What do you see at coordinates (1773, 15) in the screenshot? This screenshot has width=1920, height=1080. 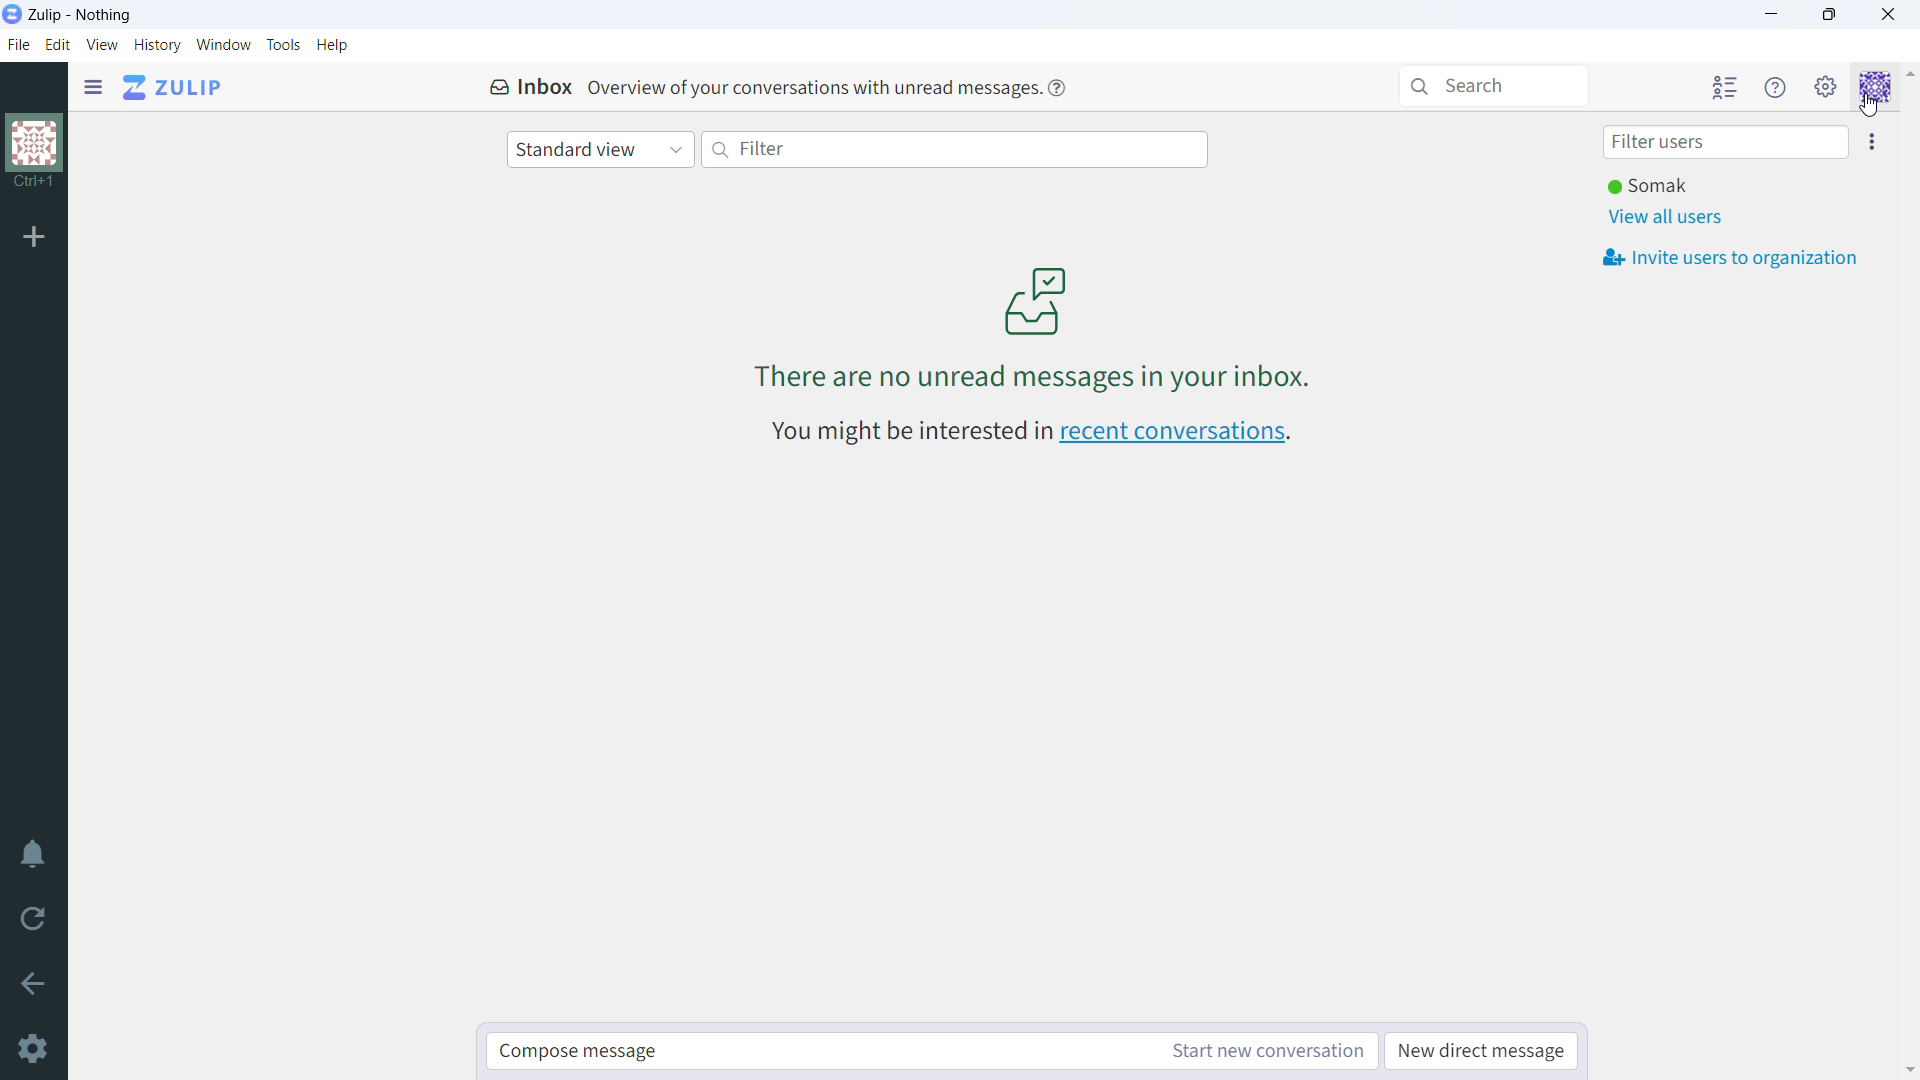 I see `minimize` at bounding box center [1773, 15].